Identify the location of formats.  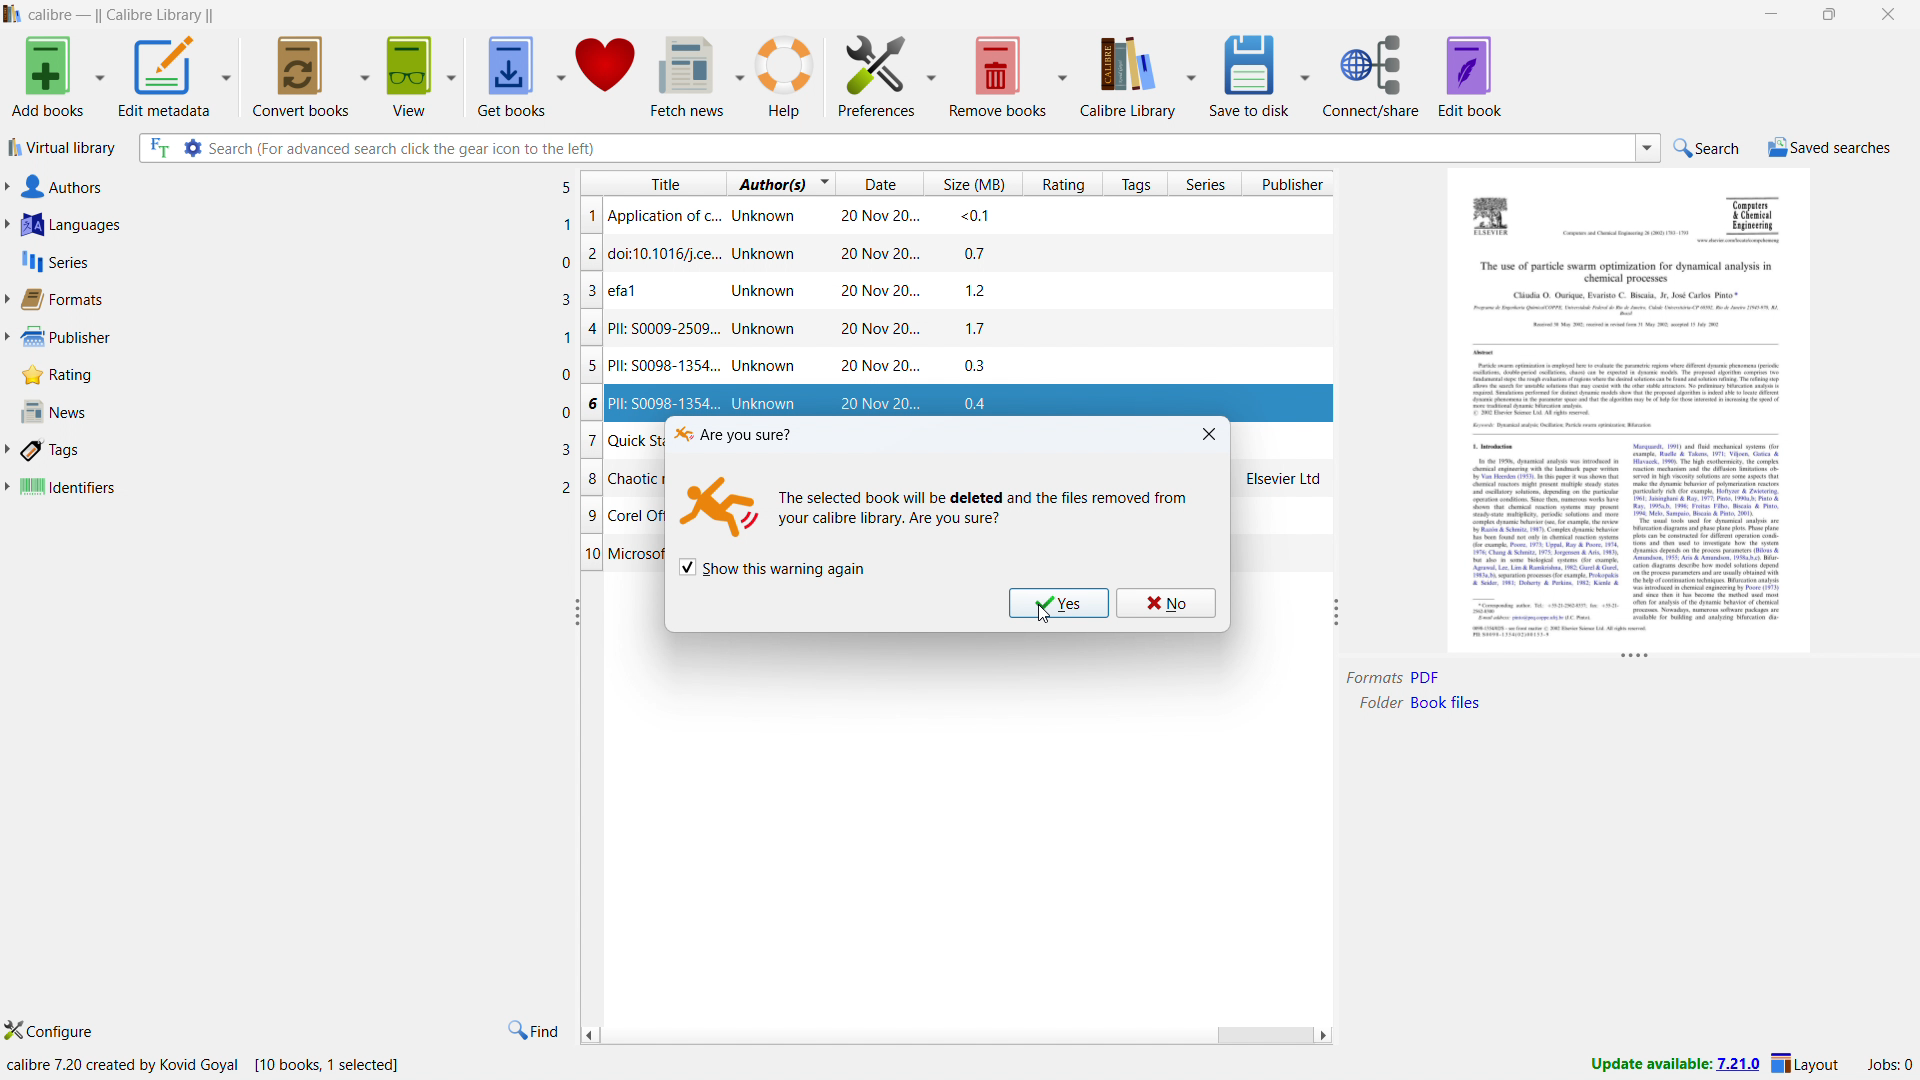
(289, 298).